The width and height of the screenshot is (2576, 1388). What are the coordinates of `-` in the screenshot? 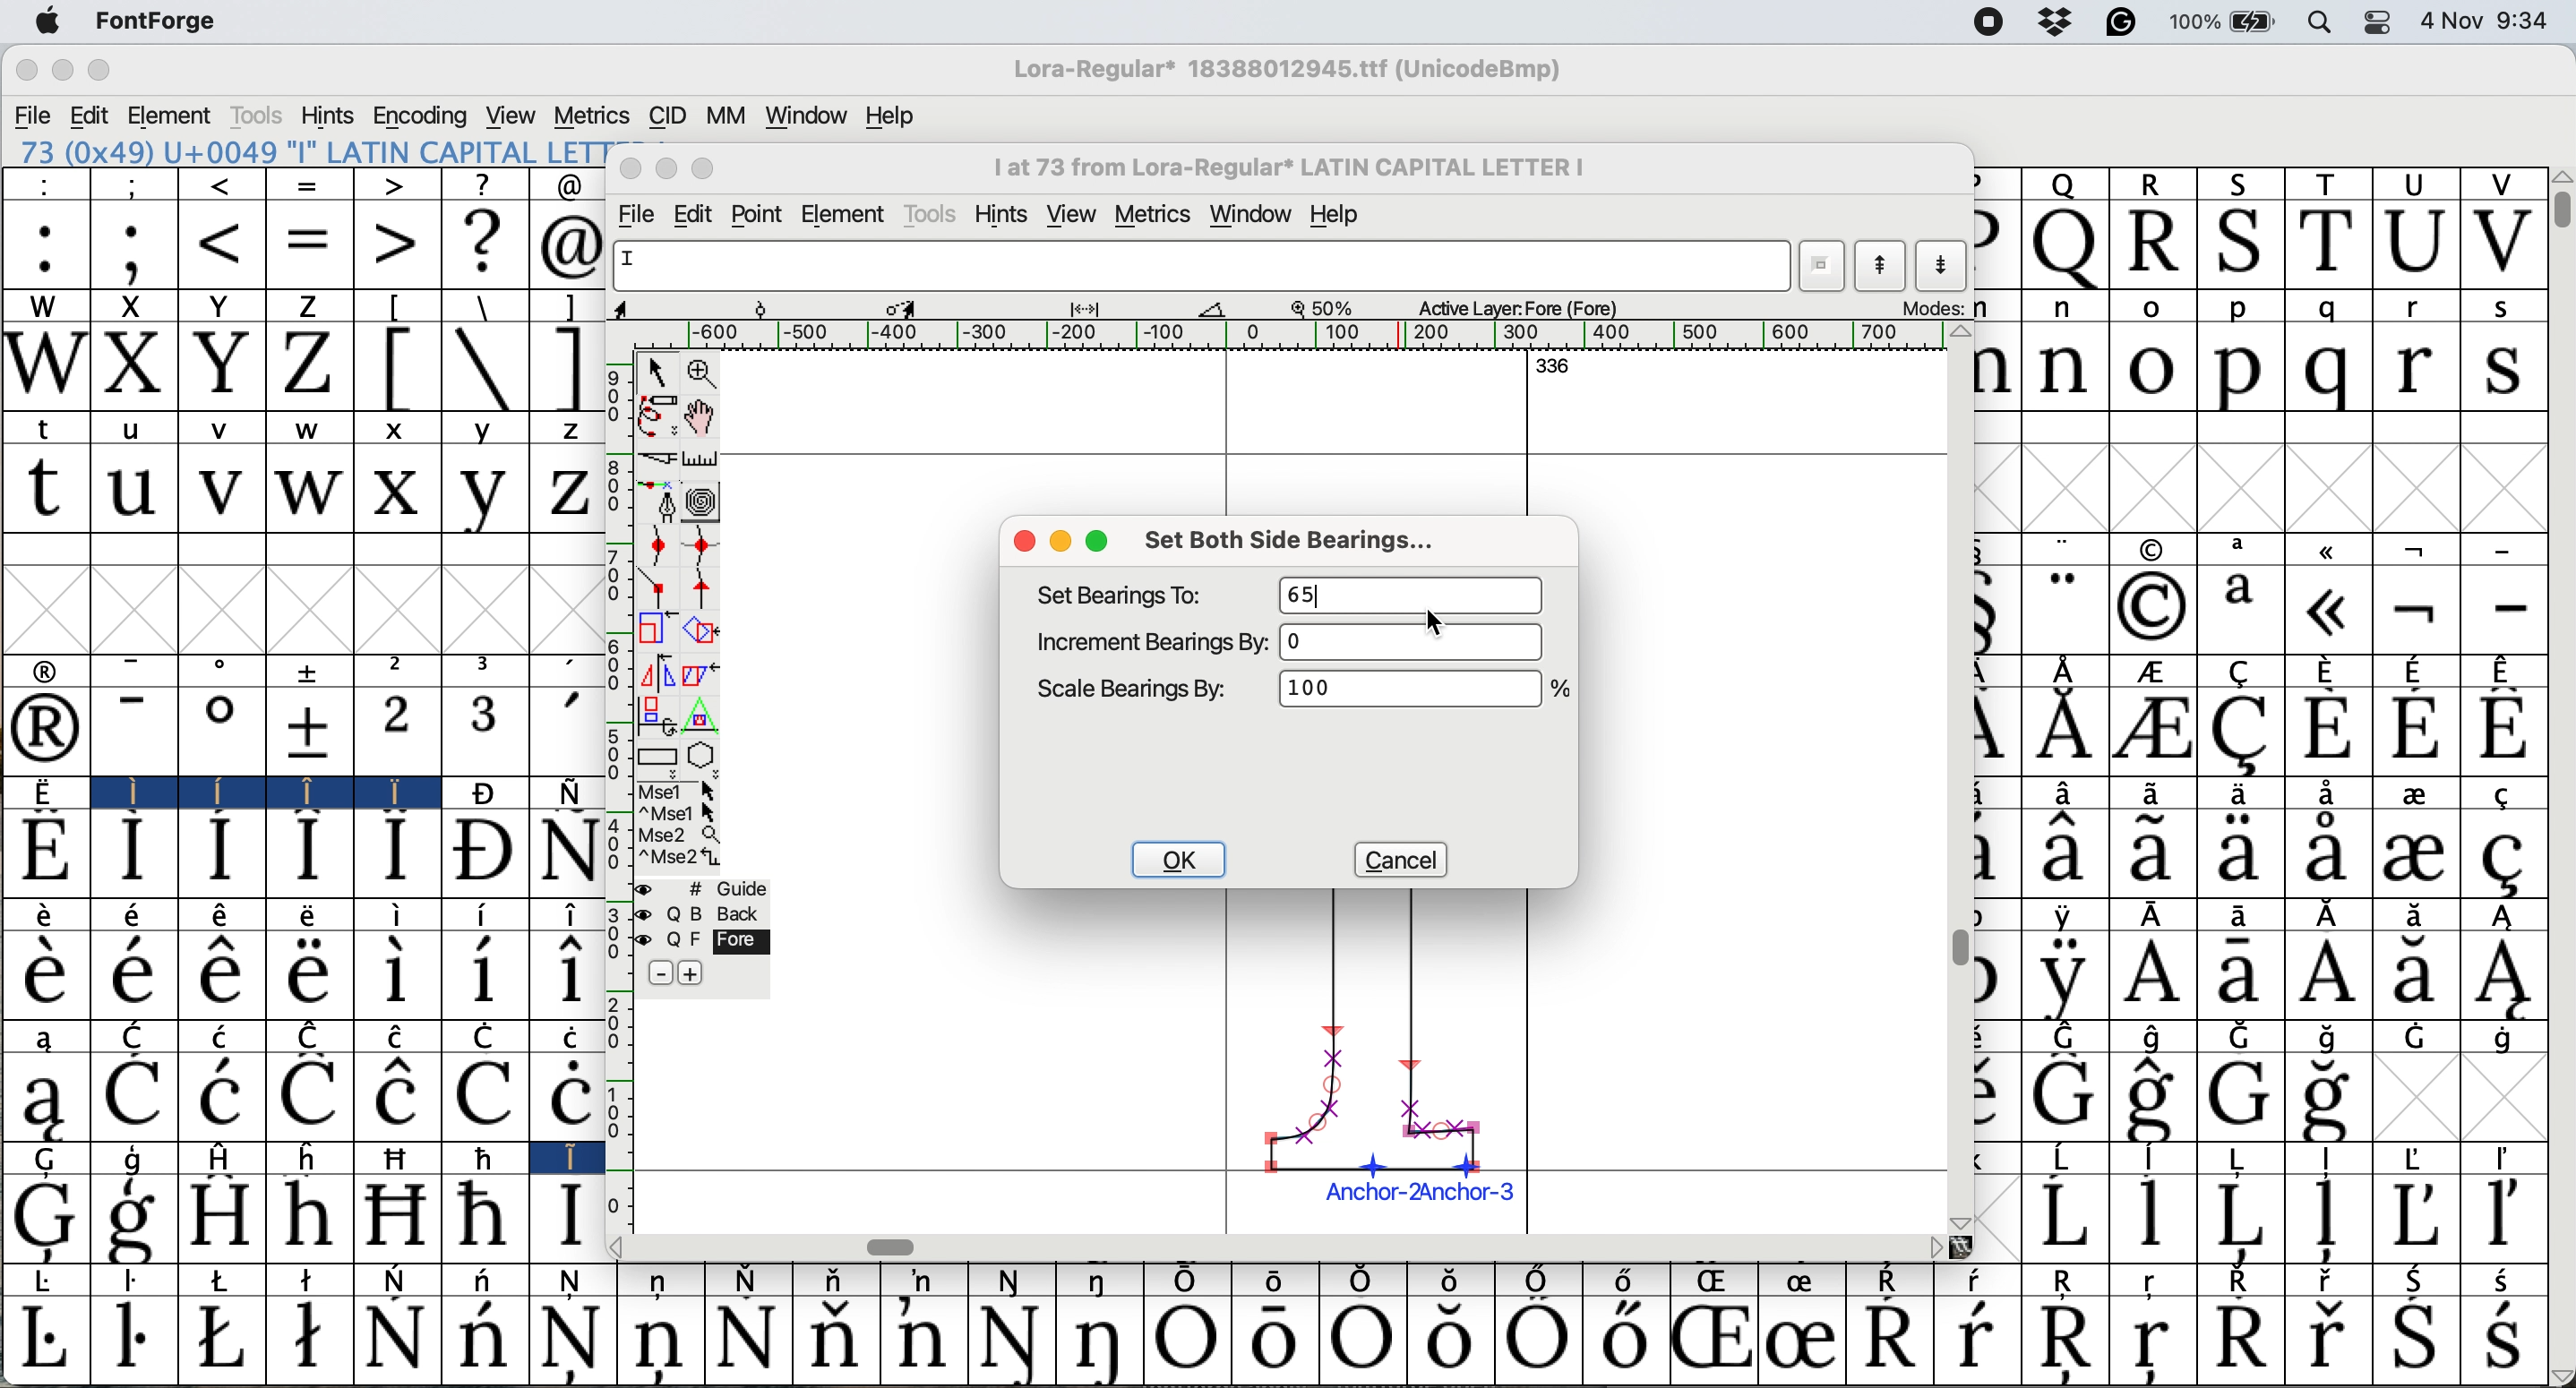 It's located at (2507, 544).